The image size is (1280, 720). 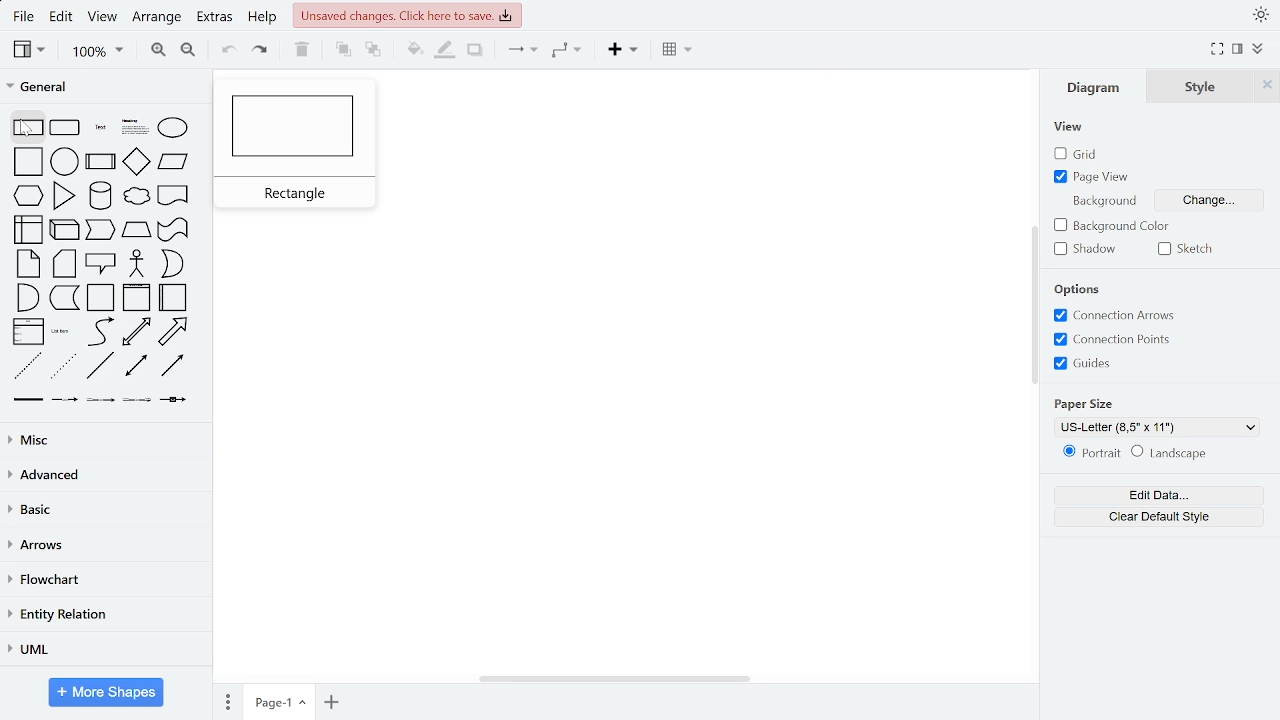 What do you see at coordinates (105, 615) in the screenshot?
I see `entity relation` at bounding box center [105, 615].